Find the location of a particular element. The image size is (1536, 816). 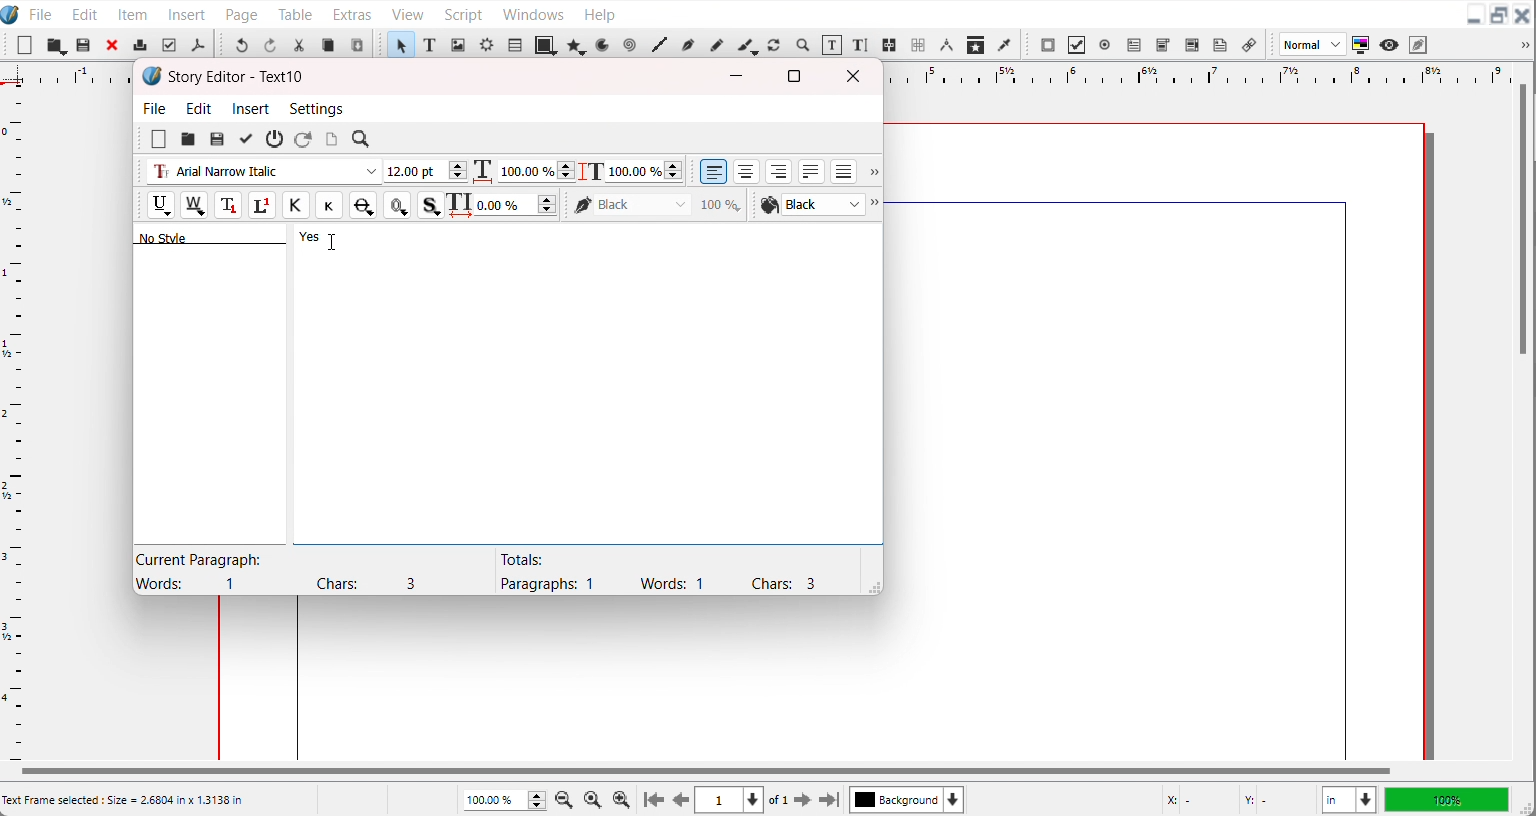

Vertical Scale is located at coordinates (14, 420).